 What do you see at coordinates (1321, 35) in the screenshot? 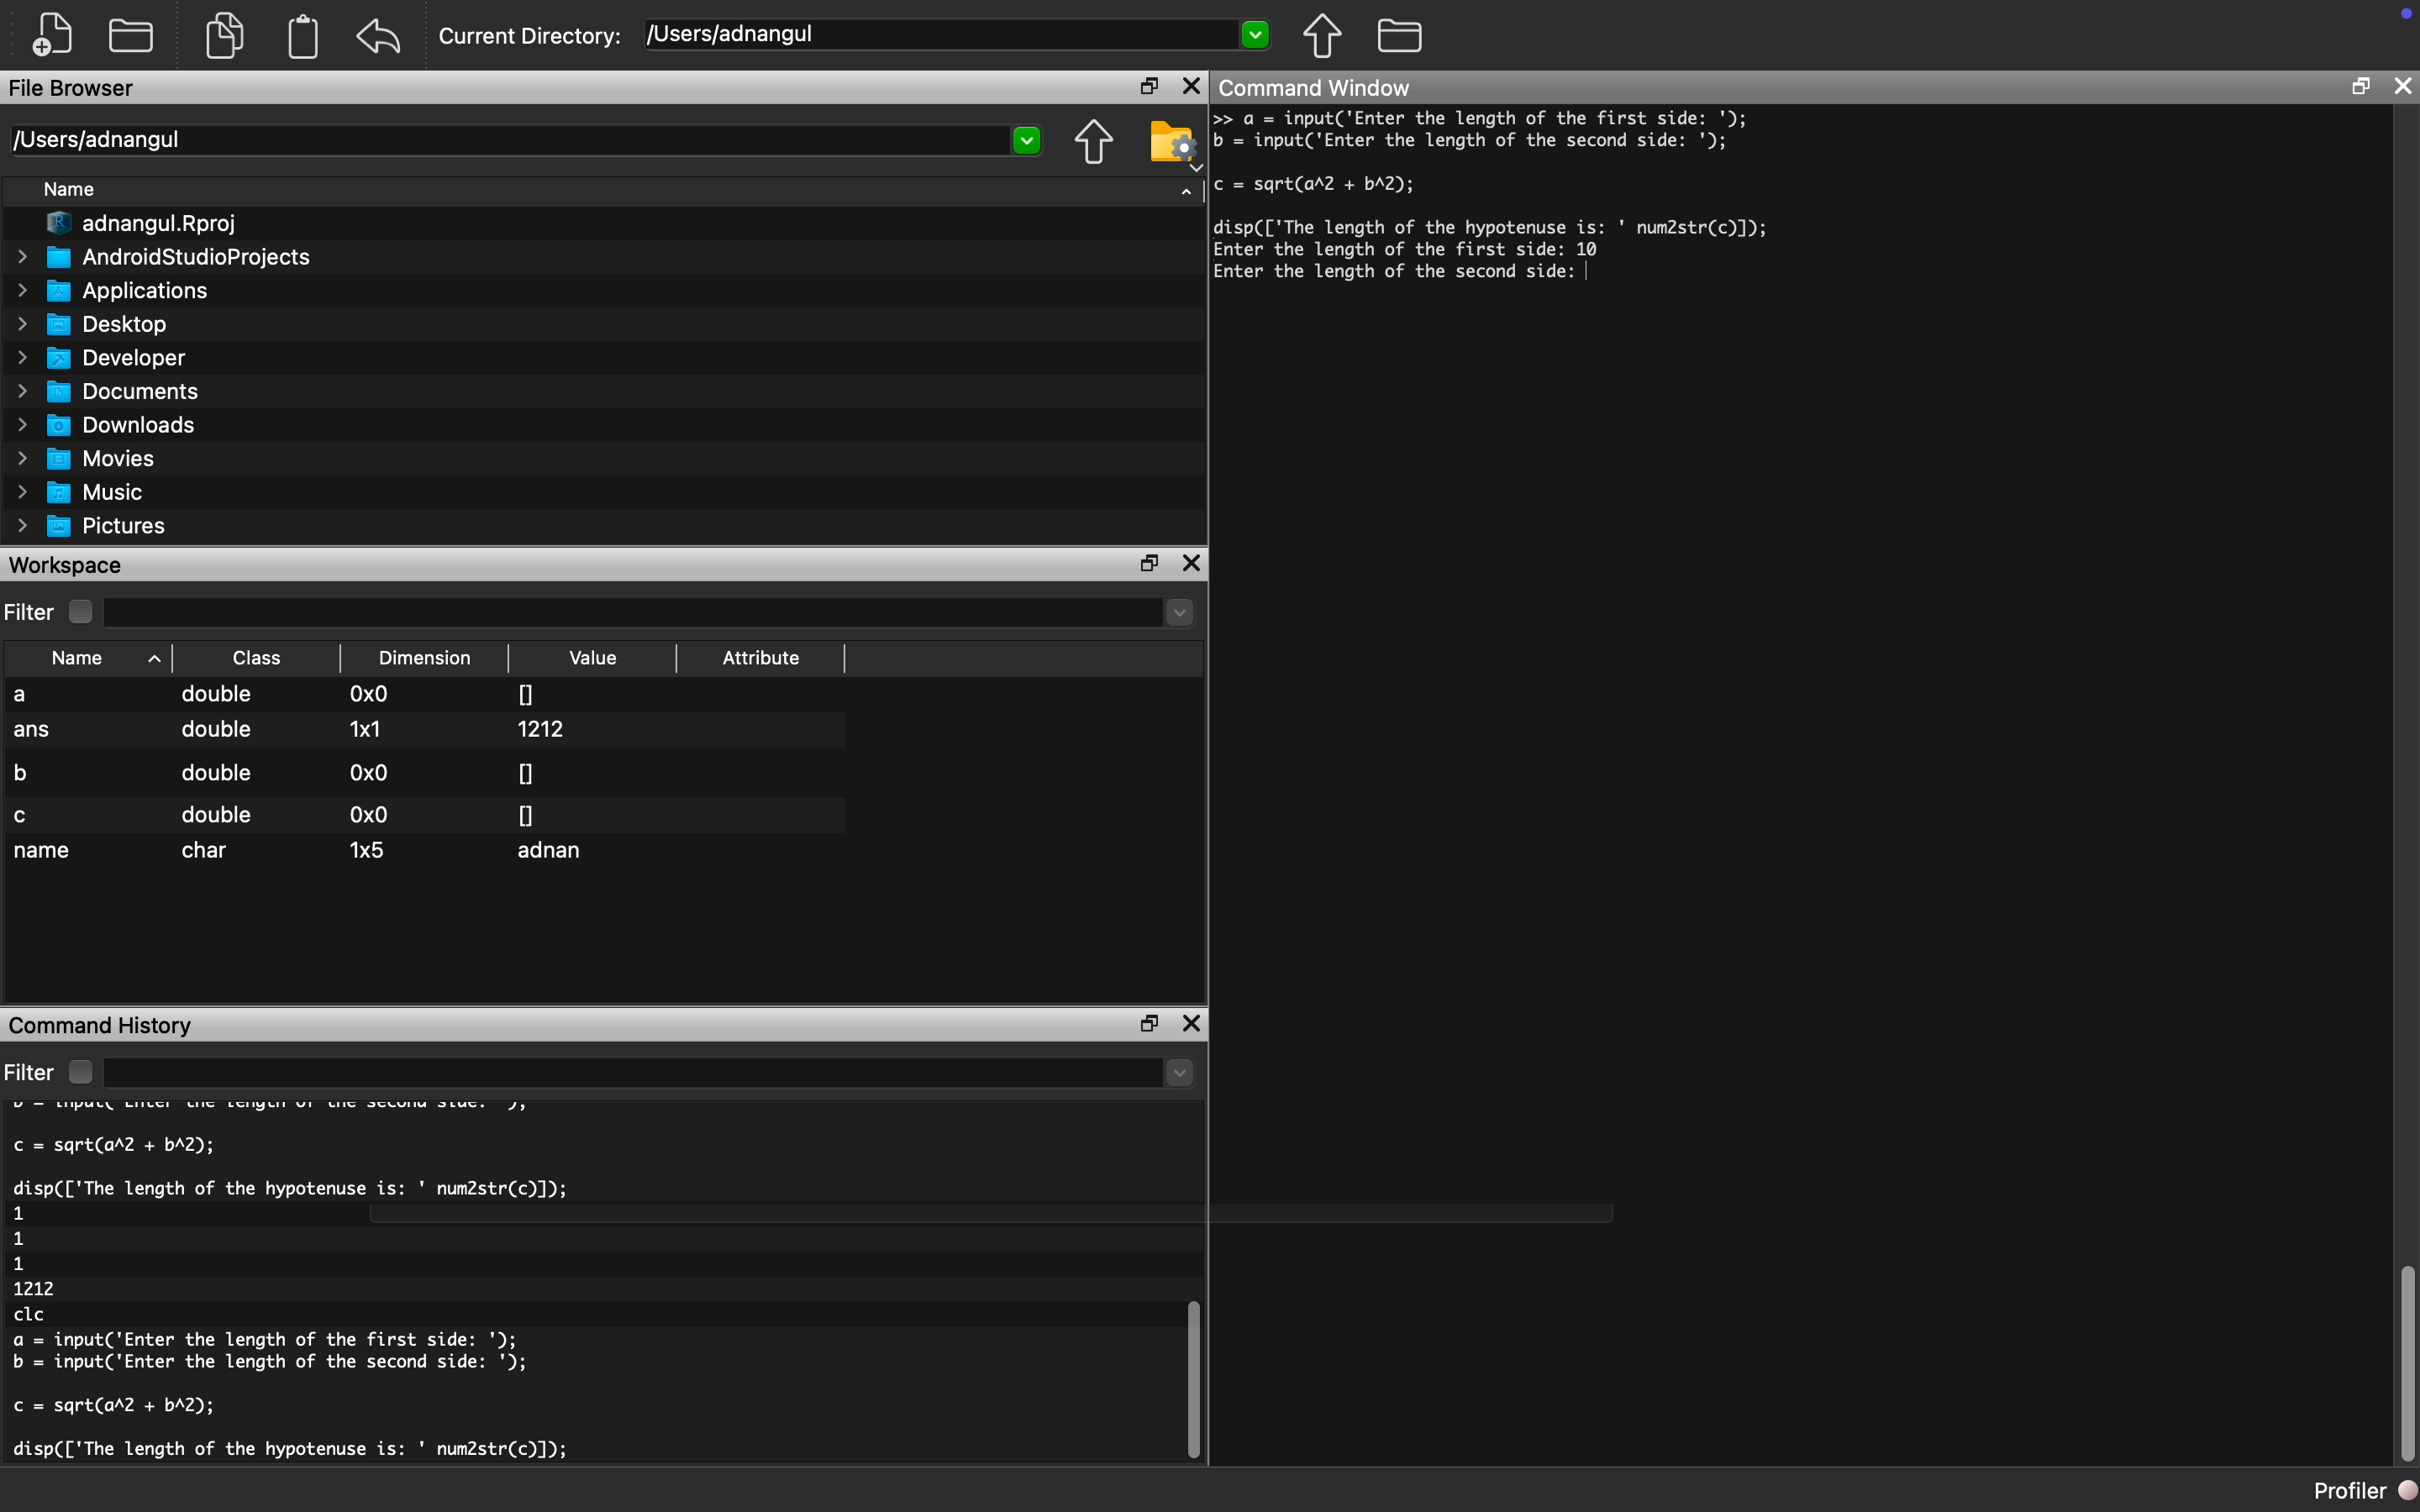
I see `move up` at bounding box center [1321, 35].